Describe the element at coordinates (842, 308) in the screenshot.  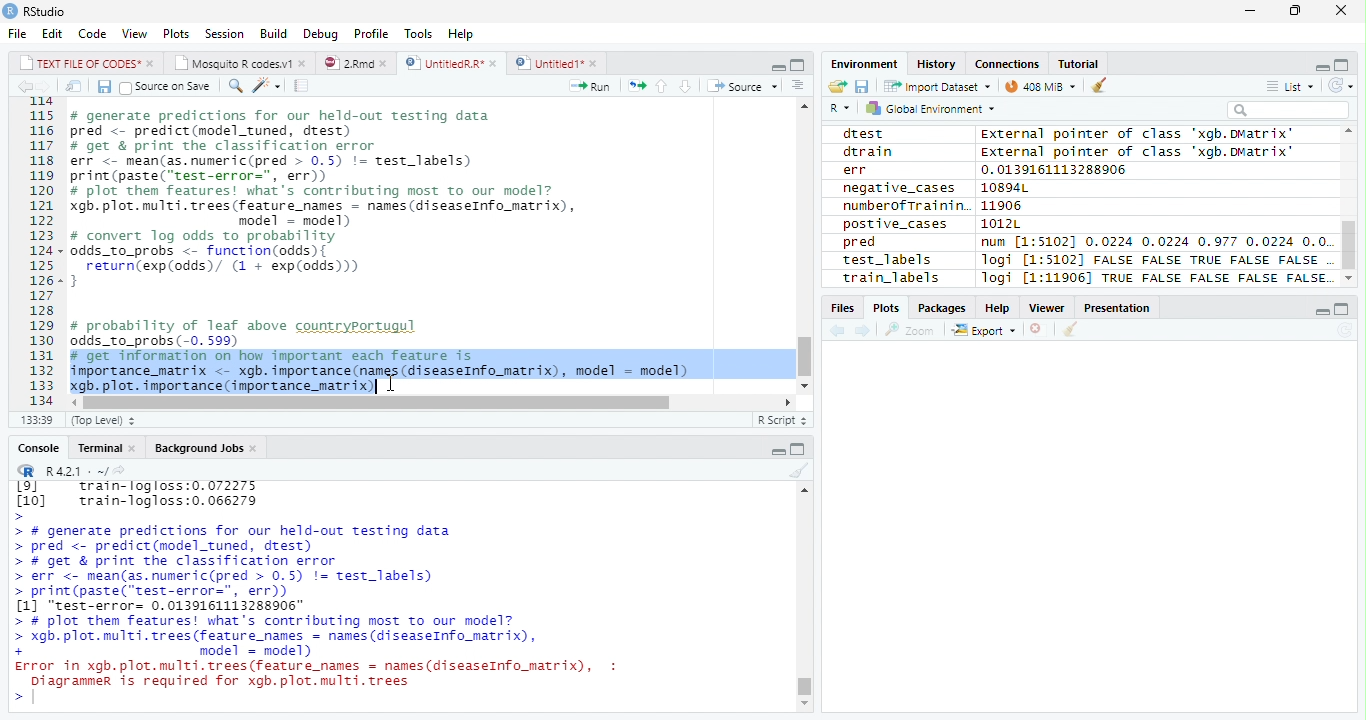
I see `Files` at that location.